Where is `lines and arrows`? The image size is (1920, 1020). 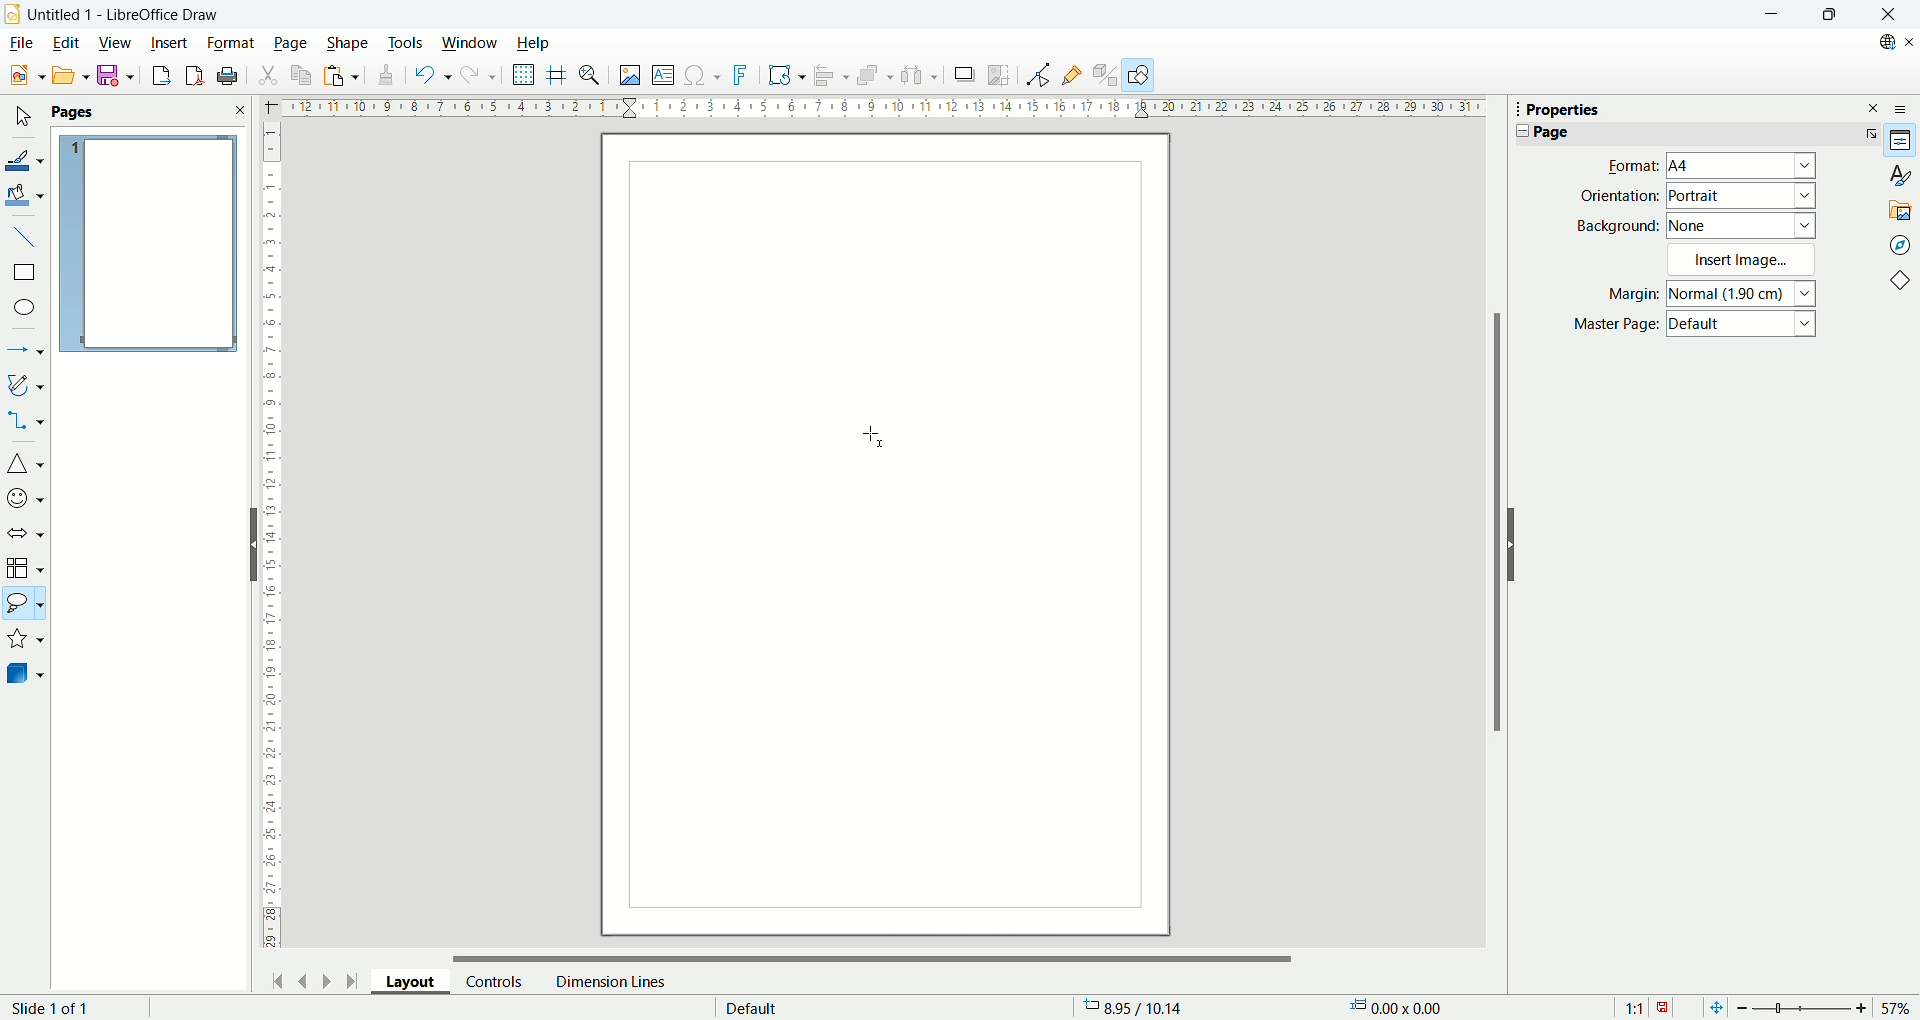 lines and arrows is located at coordinates (26, 352).